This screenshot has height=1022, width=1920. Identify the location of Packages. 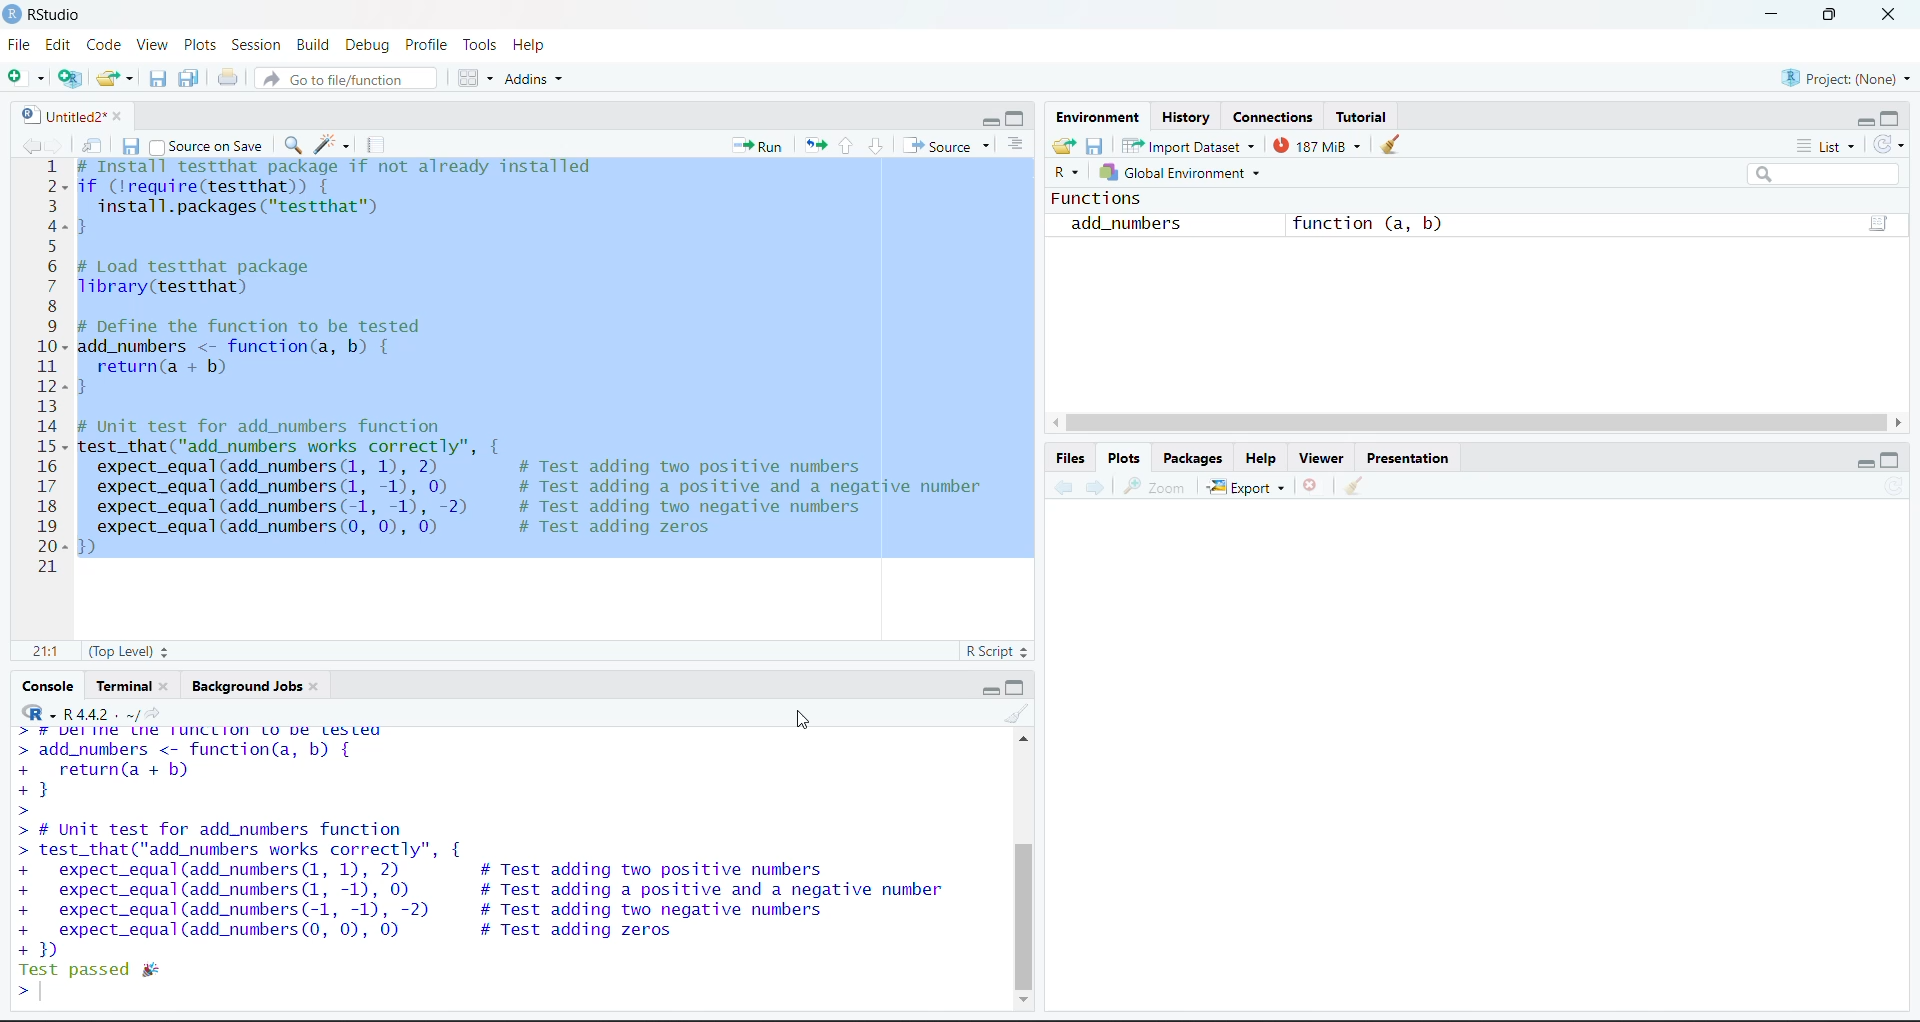
(1192, 458).